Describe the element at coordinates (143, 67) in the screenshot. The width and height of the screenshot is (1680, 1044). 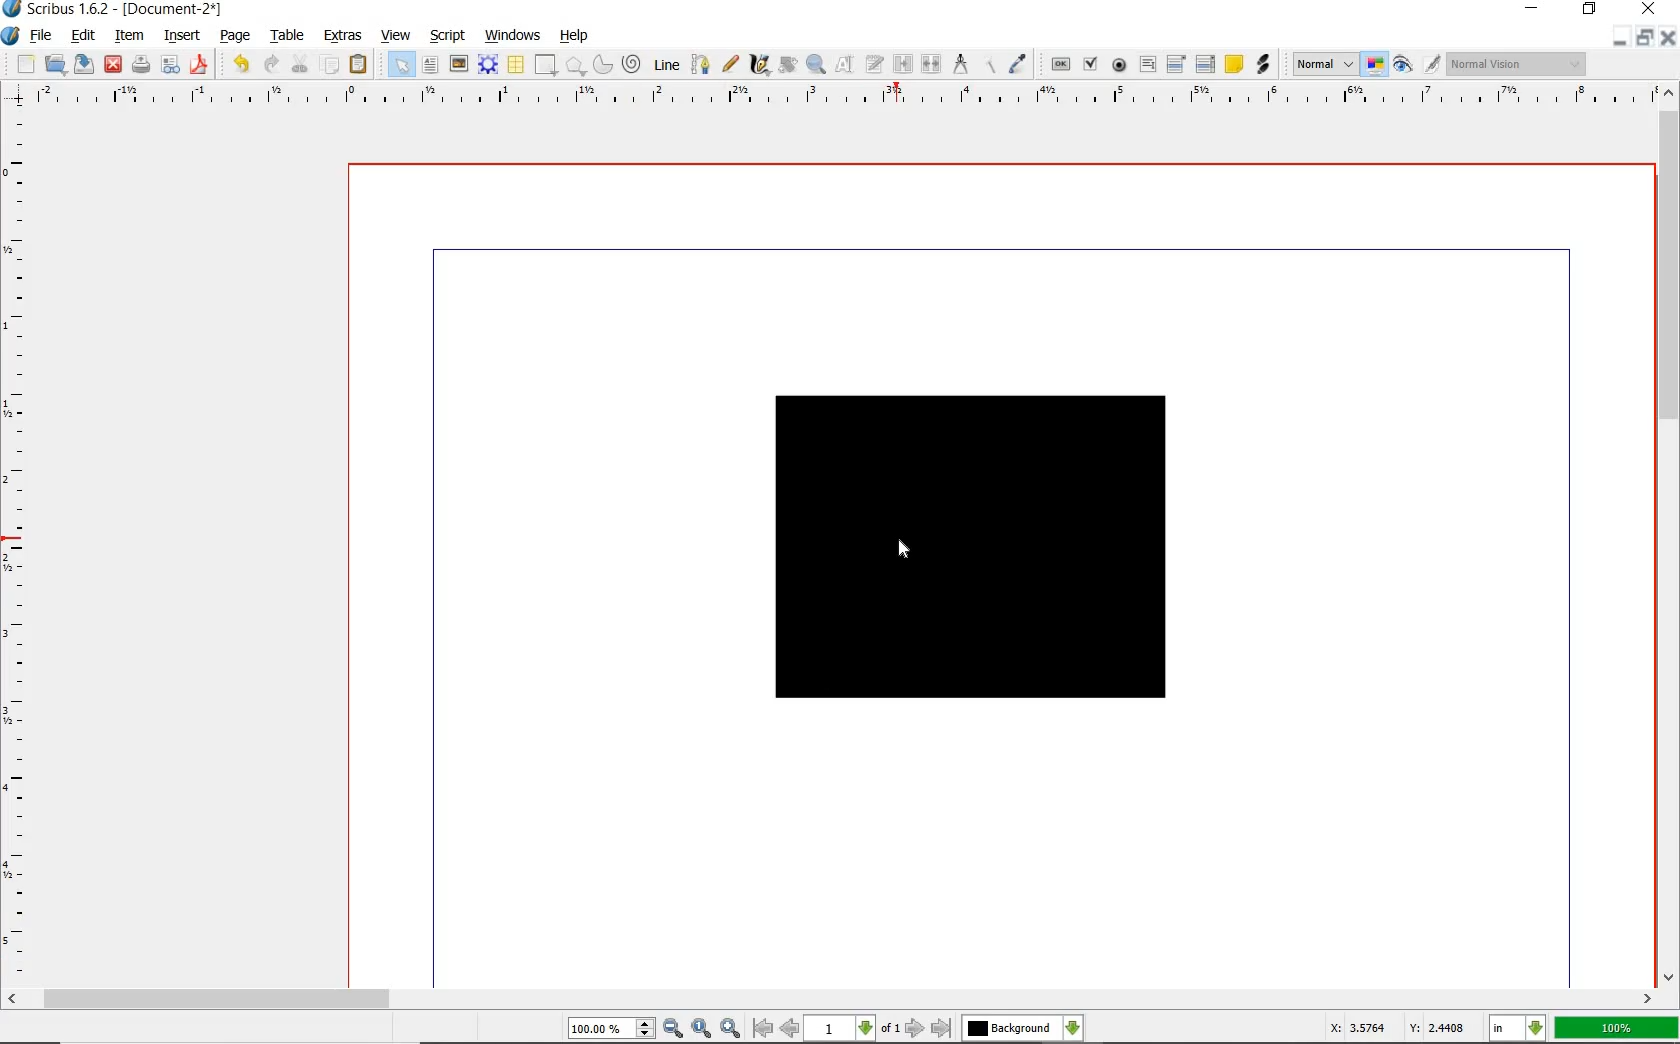
I see `print` at that location.